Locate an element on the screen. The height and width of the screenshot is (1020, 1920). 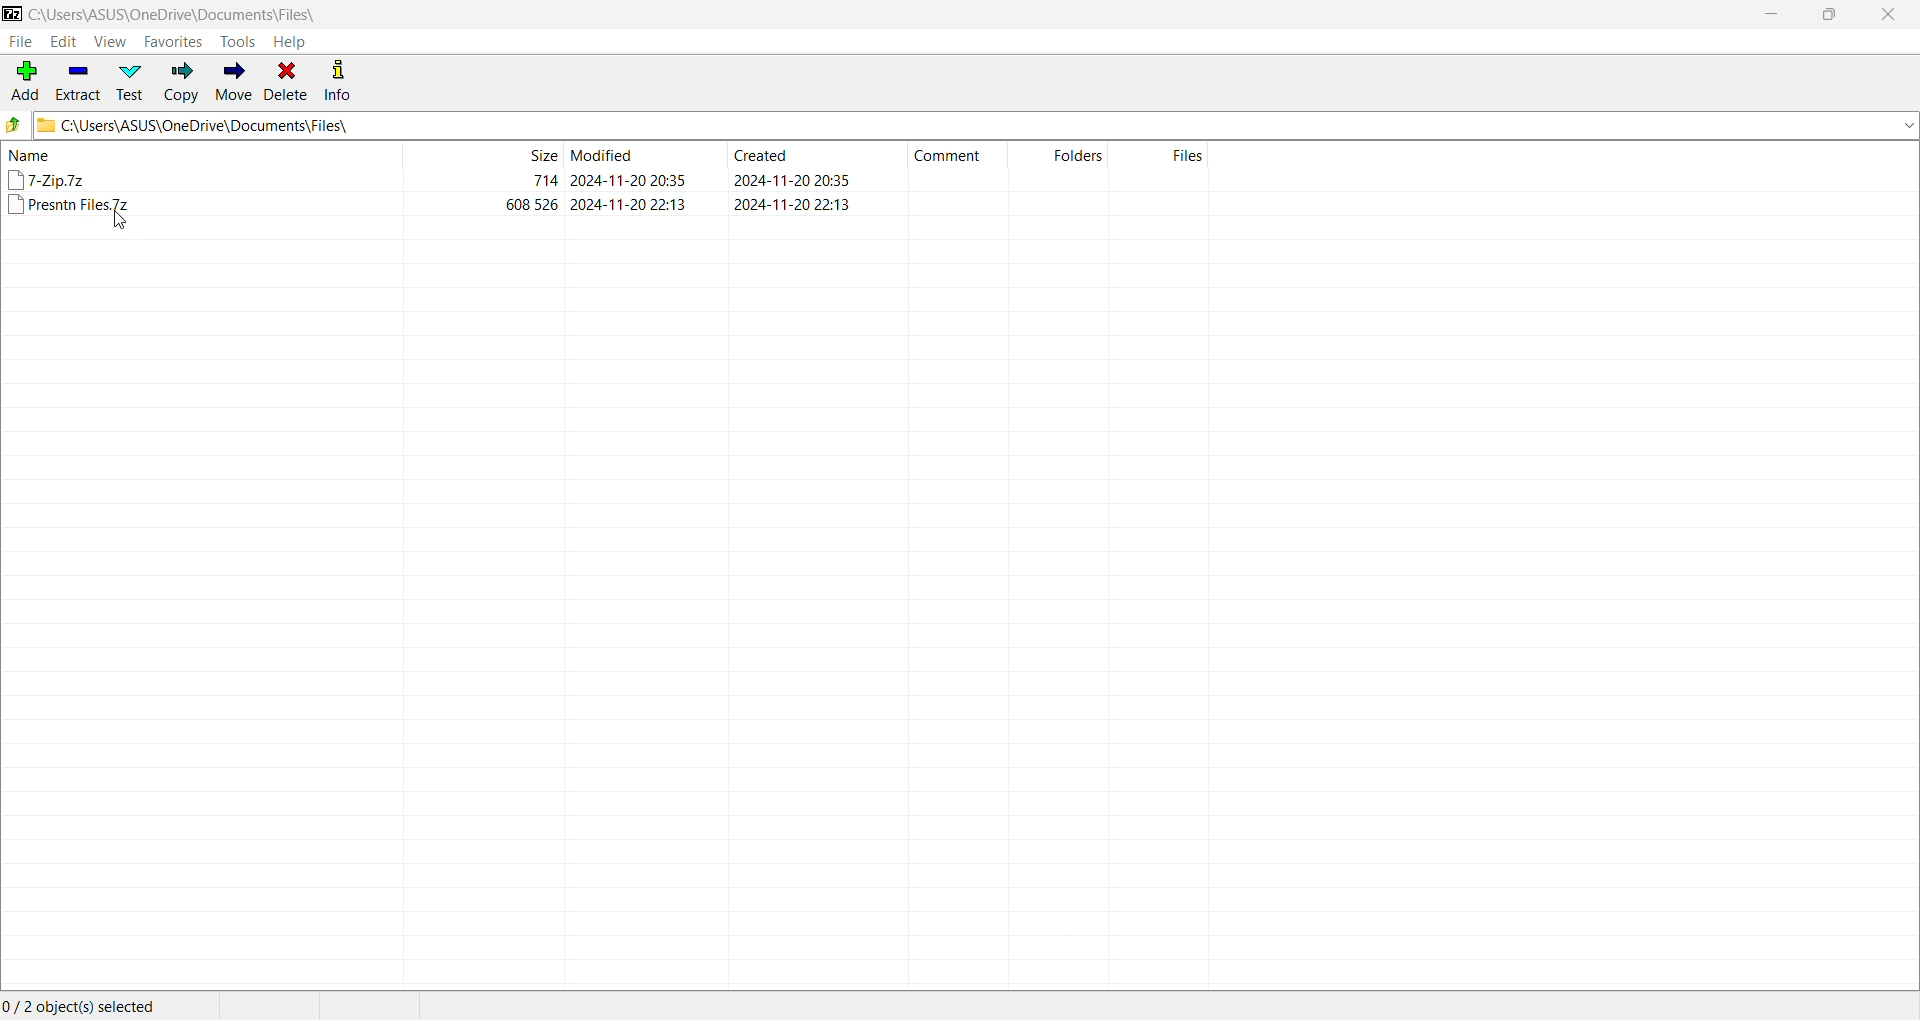
size is located at coordinates (544, 180).